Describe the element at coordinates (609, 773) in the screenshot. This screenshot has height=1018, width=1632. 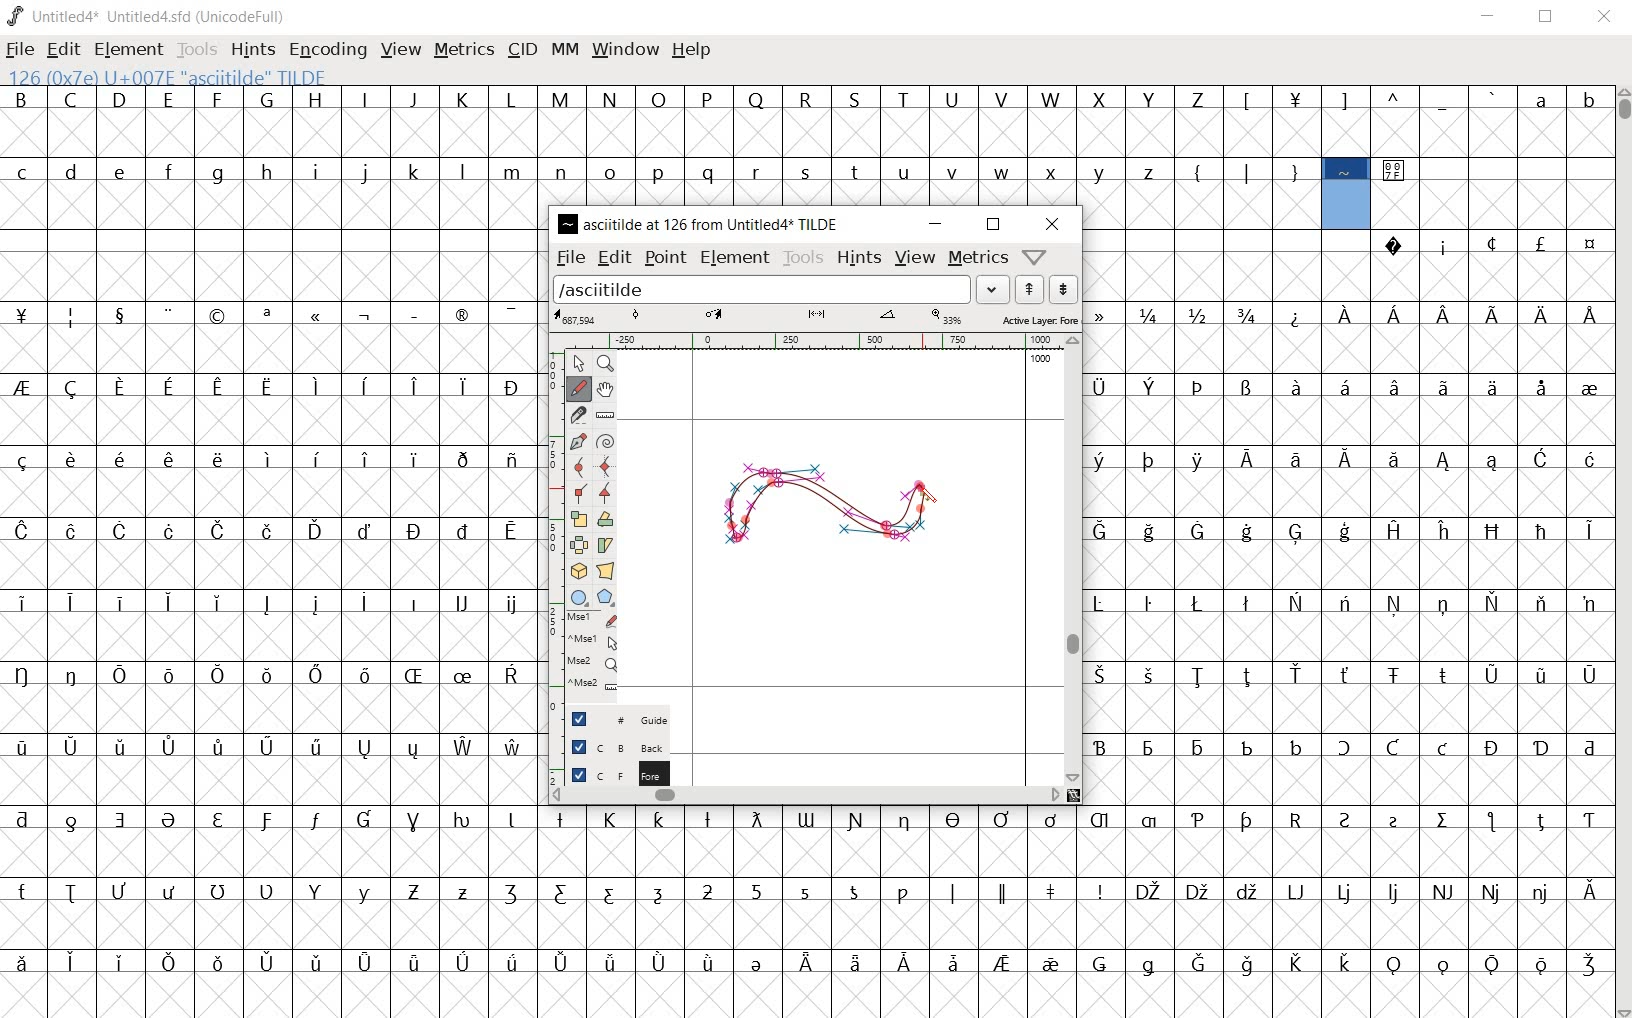
I see `foreground` at that location.